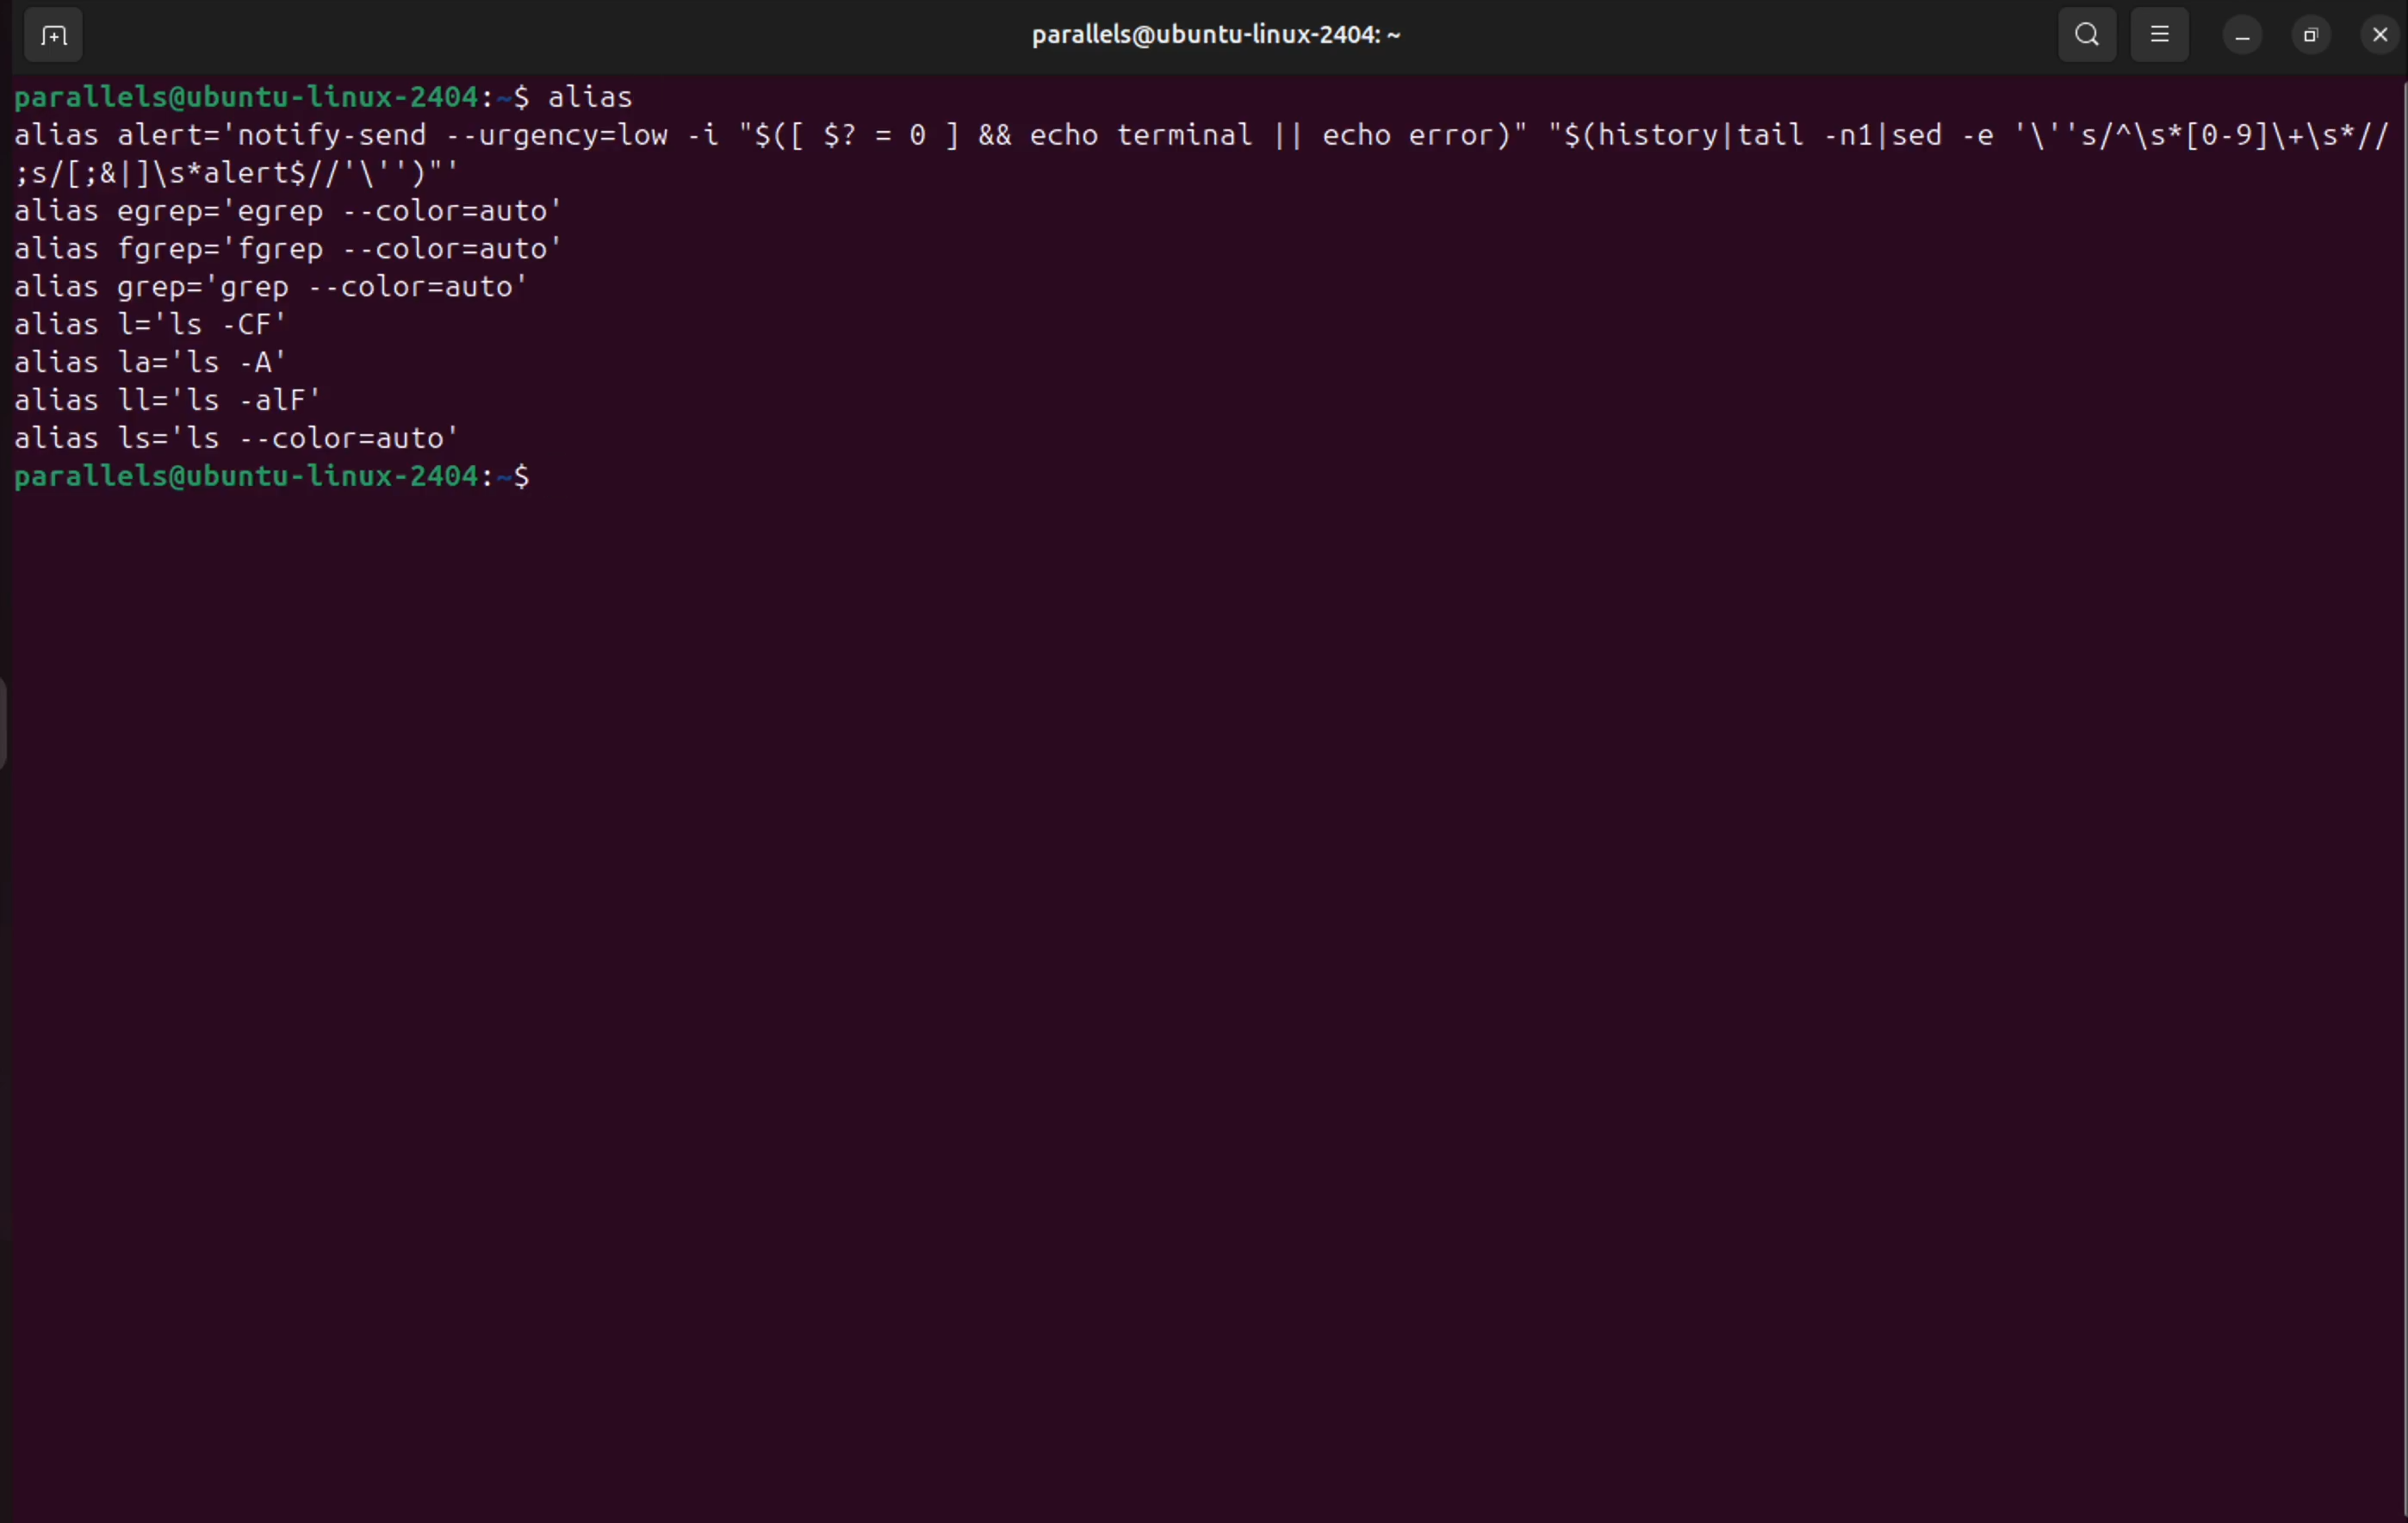 This screenshot has height=1523, width=2408. Describe the element at coordinates (2241, 37) in the screenshot. I see `minimize` at that location.